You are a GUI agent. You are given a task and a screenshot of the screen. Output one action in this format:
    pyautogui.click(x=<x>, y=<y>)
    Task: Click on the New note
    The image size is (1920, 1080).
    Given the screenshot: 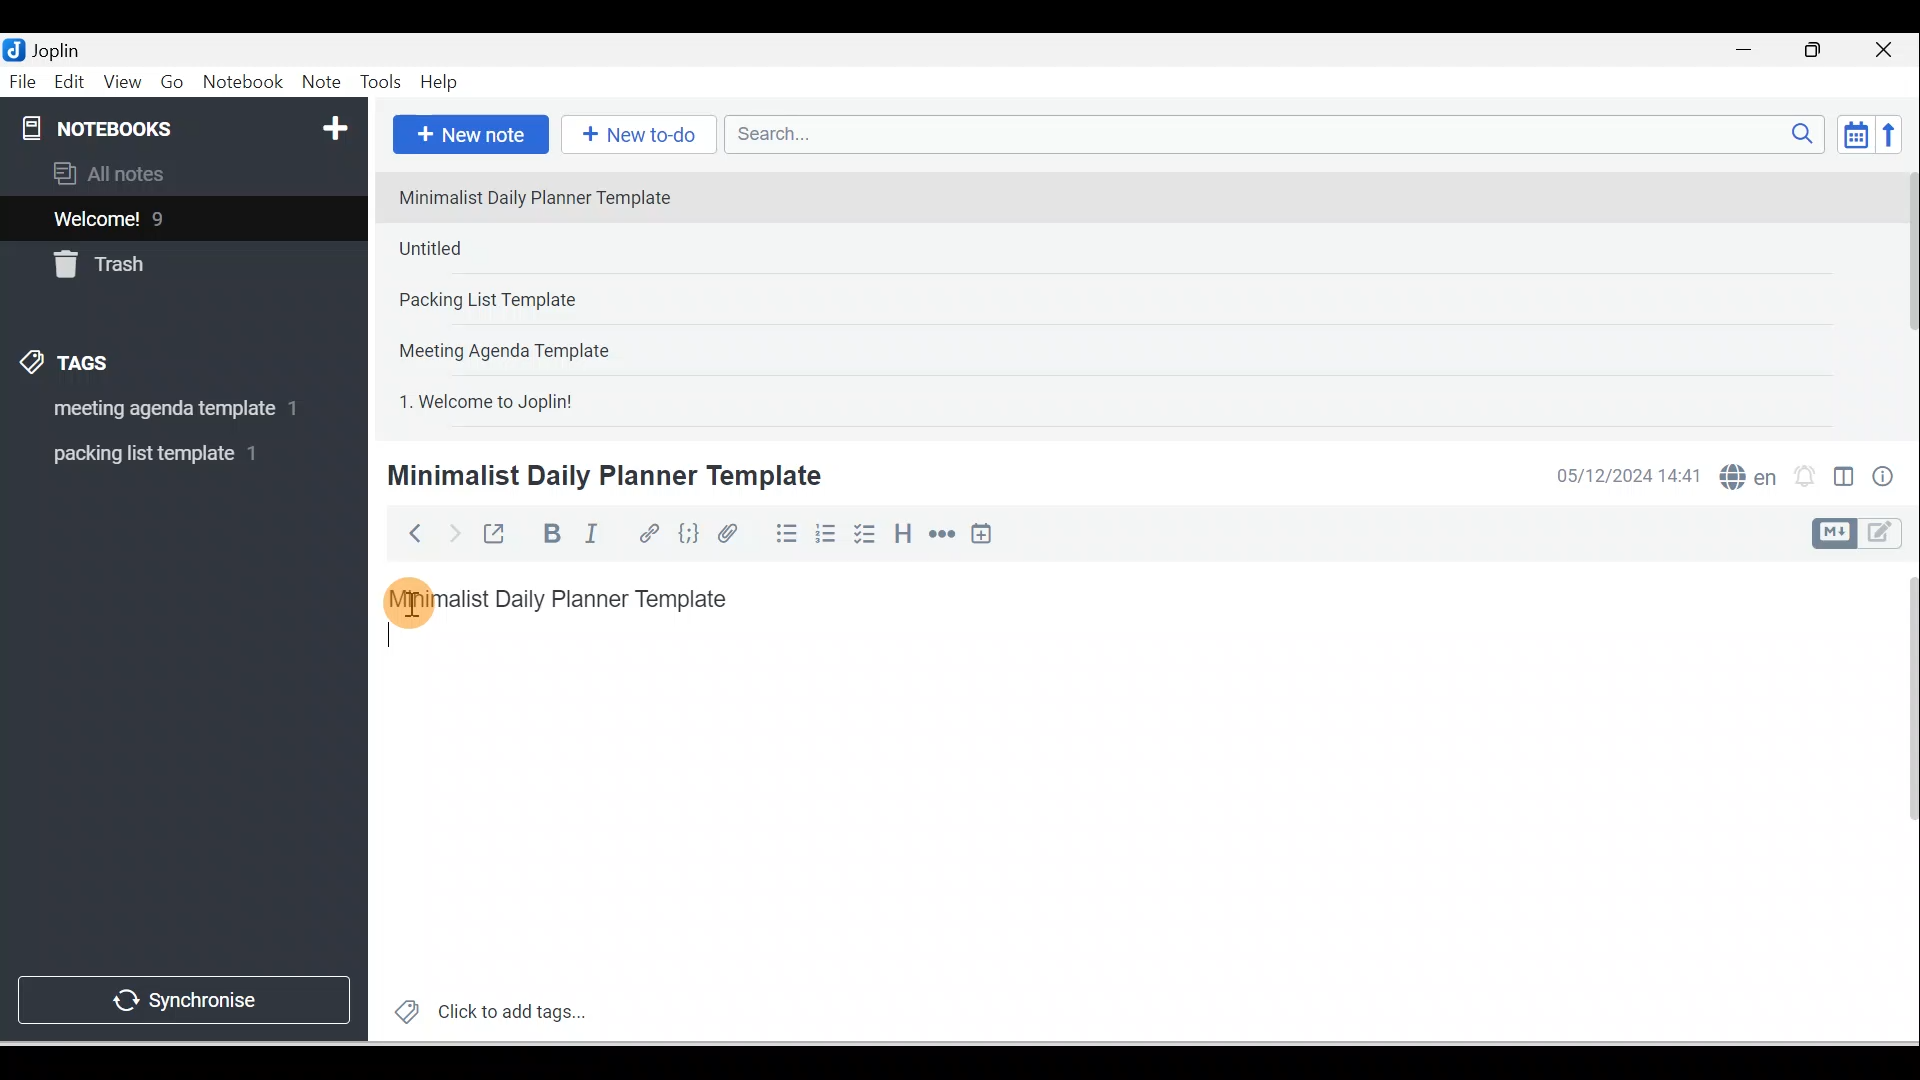 What is the action you would take?
    pyautogui.click(x=467, y=136)
    